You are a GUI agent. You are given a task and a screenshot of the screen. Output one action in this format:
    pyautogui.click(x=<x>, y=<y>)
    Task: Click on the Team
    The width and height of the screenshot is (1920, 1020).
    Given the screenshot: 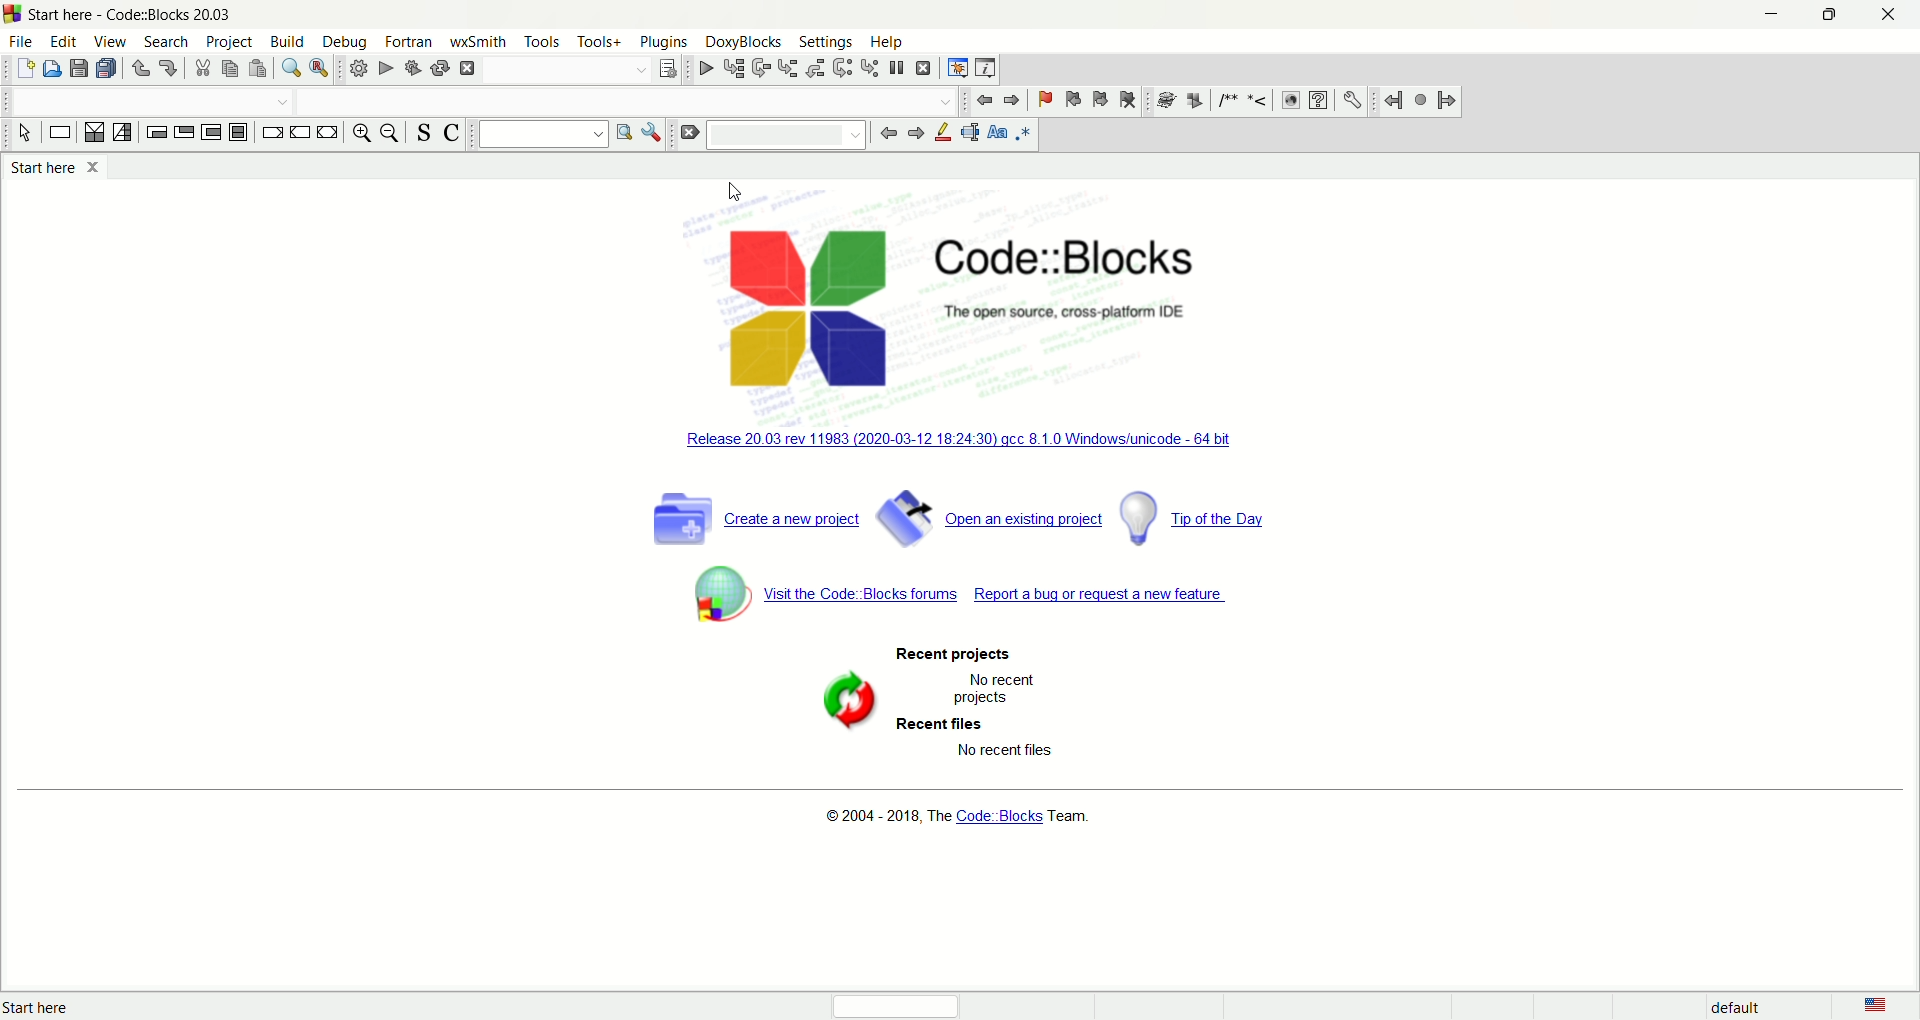 What is the action you would take?
    pyautogui.click(x=1069, y=814)
    